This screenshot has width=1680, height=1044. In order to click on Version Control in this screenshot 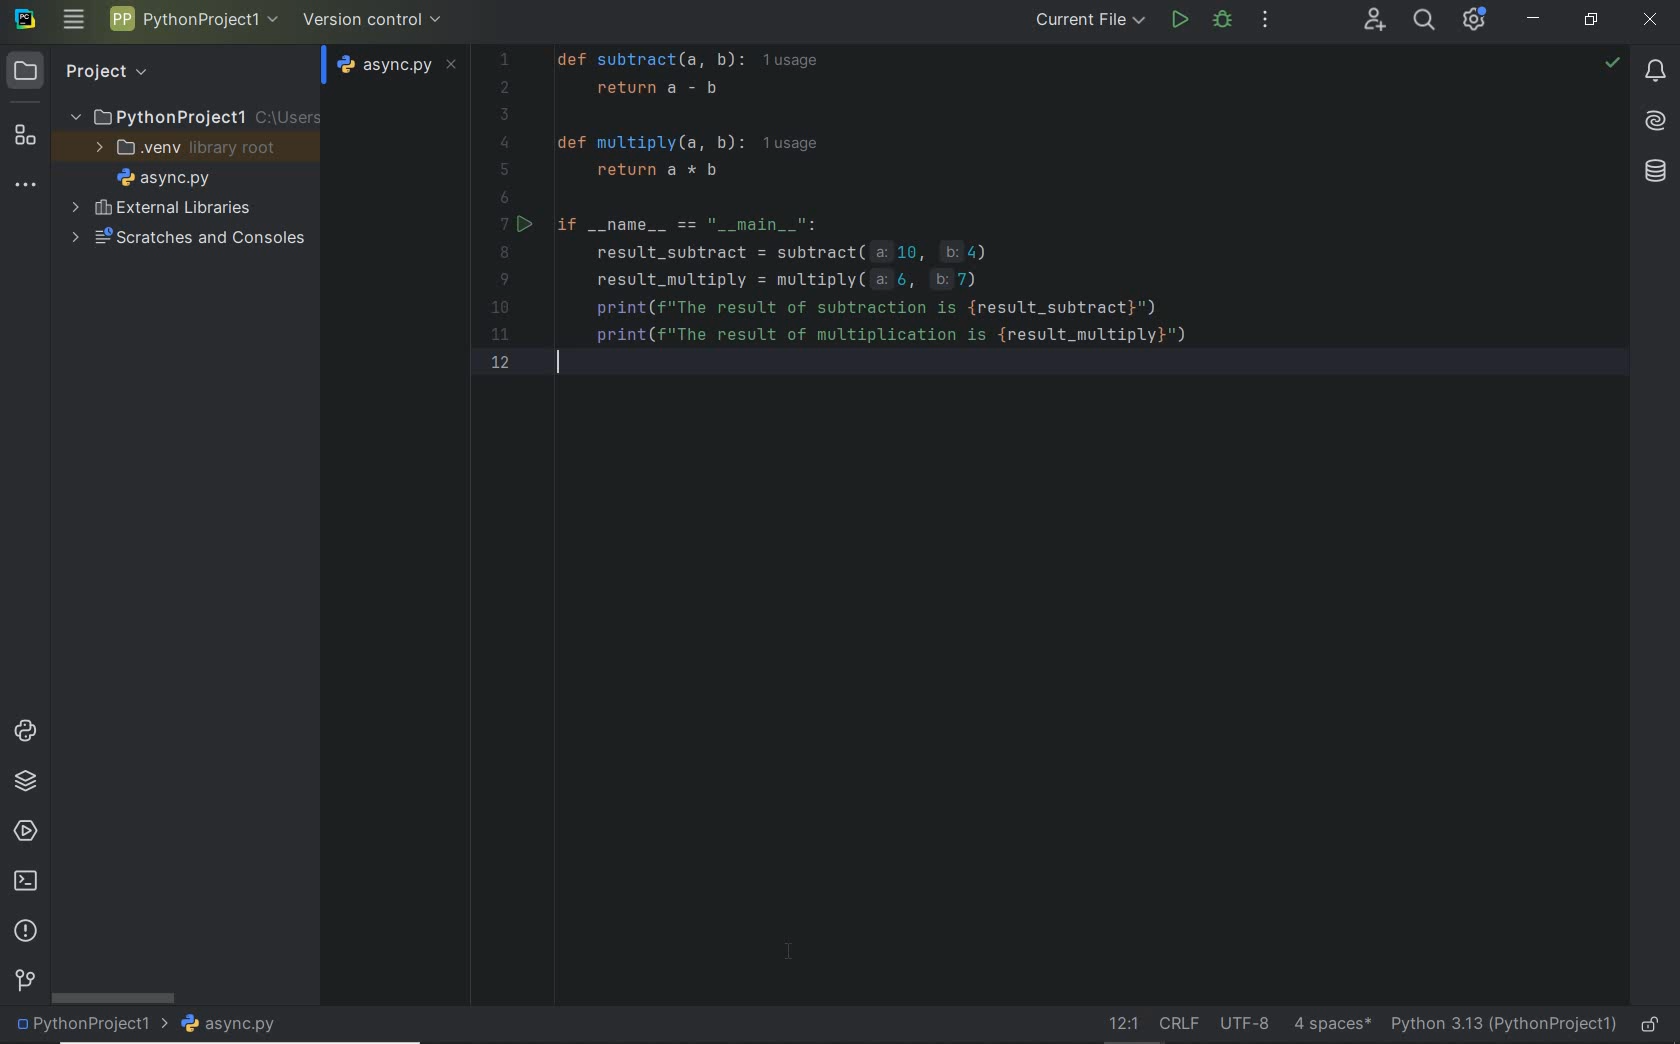, I will do `click(373, 21)`.